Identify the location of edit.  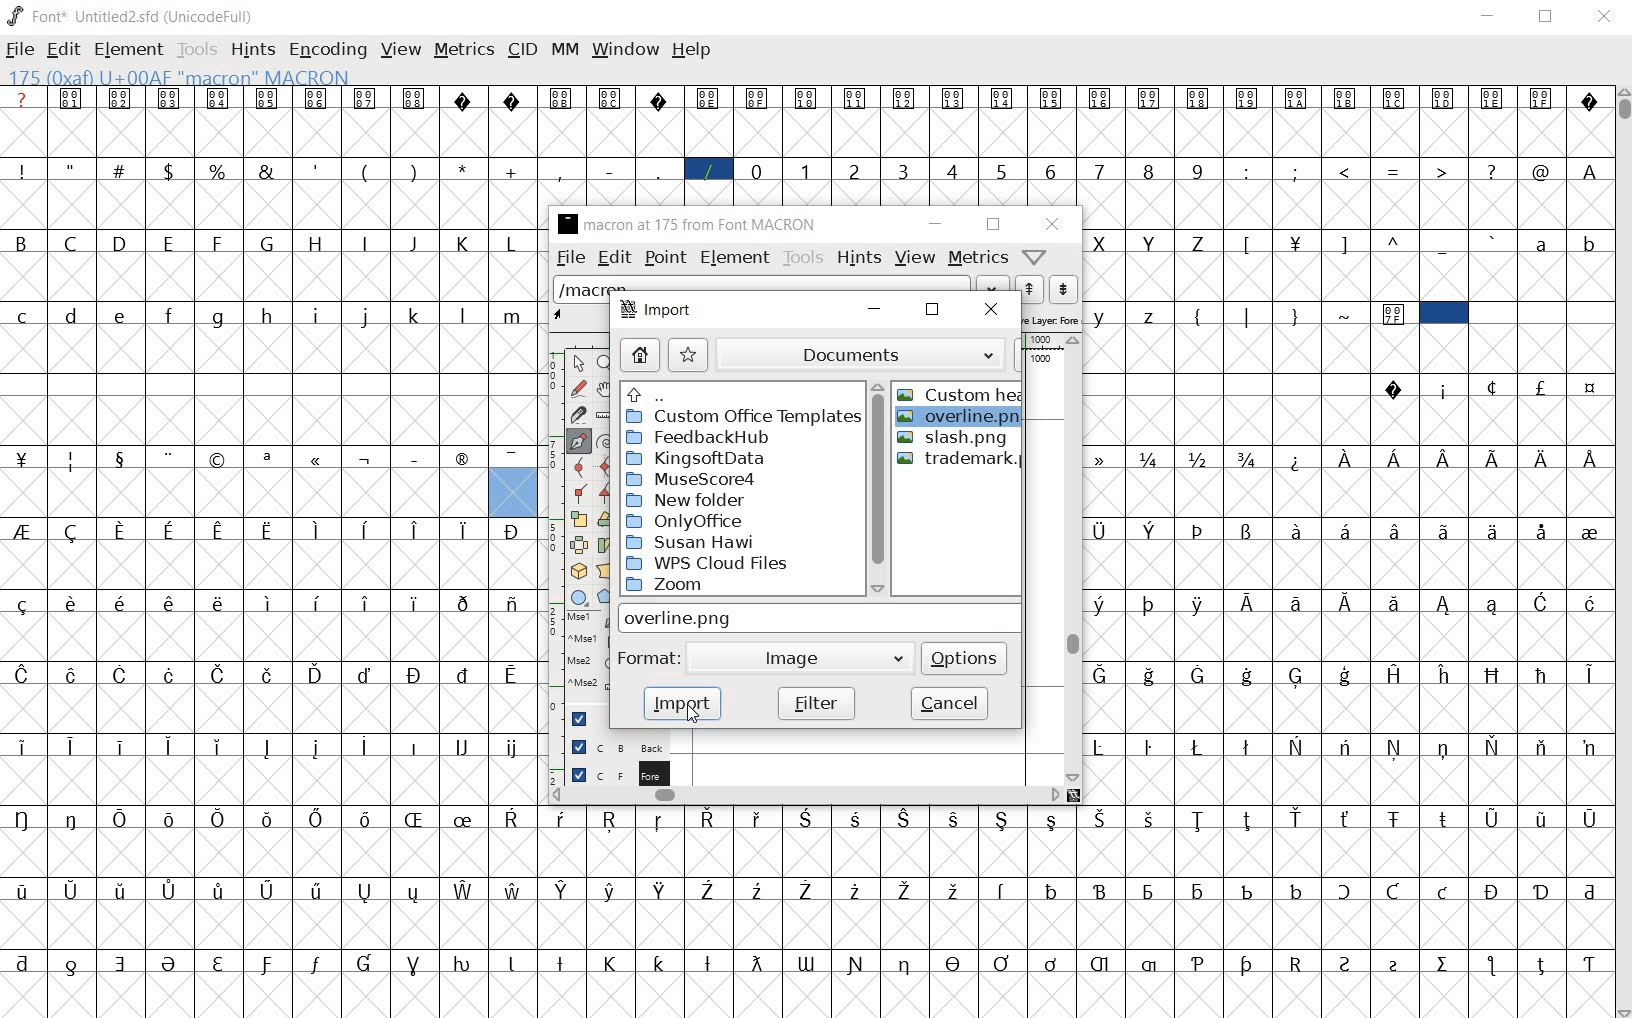
(614, 260).